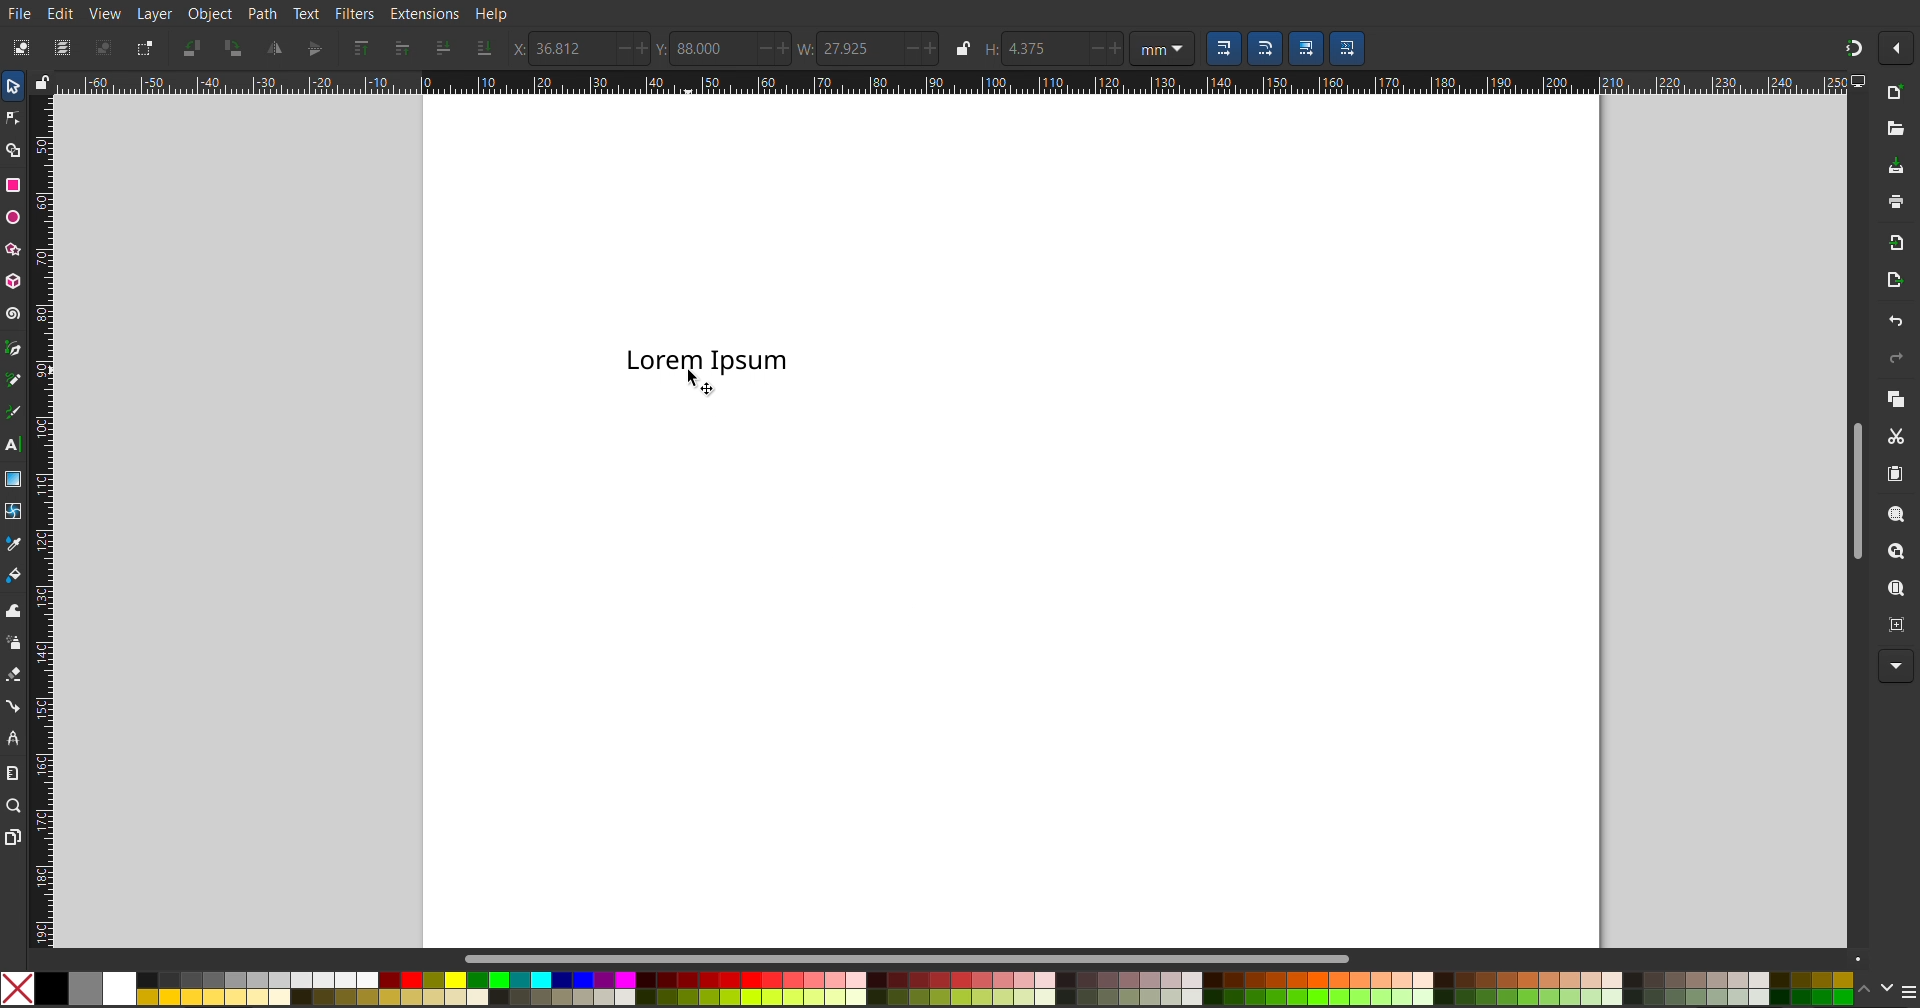 The image size is (1920, 1008). What do you see at coordinates (1348, 49) in the screenshot?
I see `Move patterns along with objects` at bounding box center [1348, 49].